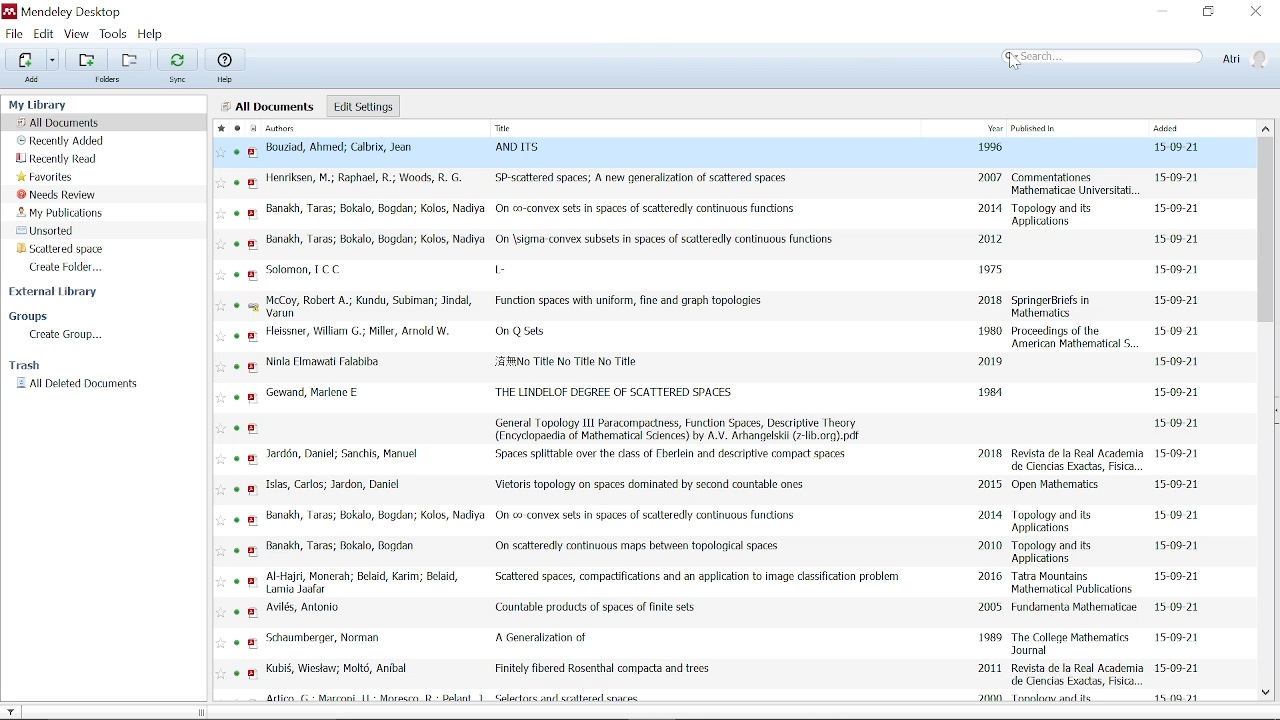 This screenshot has height=720, width=1280. What do you see at coordinates (221, 183) in the screenshot?
I see `Add to favorite` at bounding box center [221, 183].